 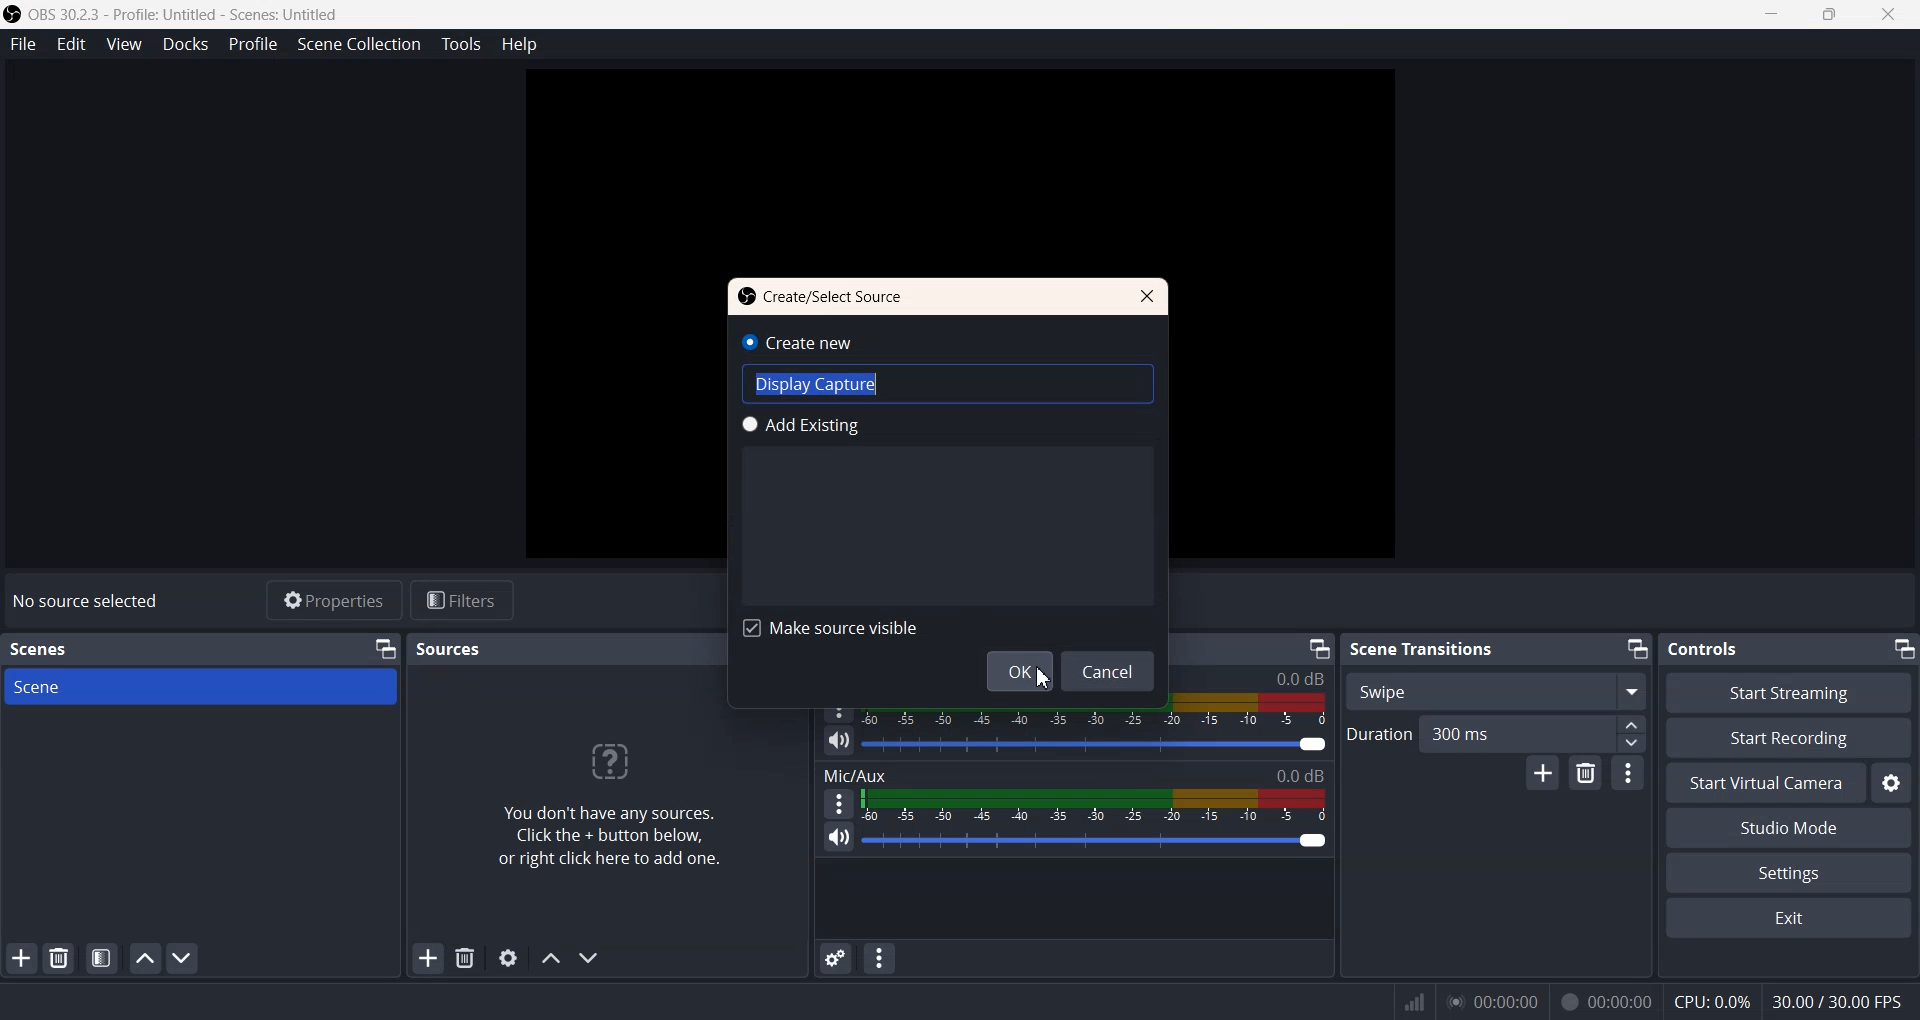 What do you see at coordinates (333, 600) in the screenshot?
I see `Properties` at bounding box center [333, 600].